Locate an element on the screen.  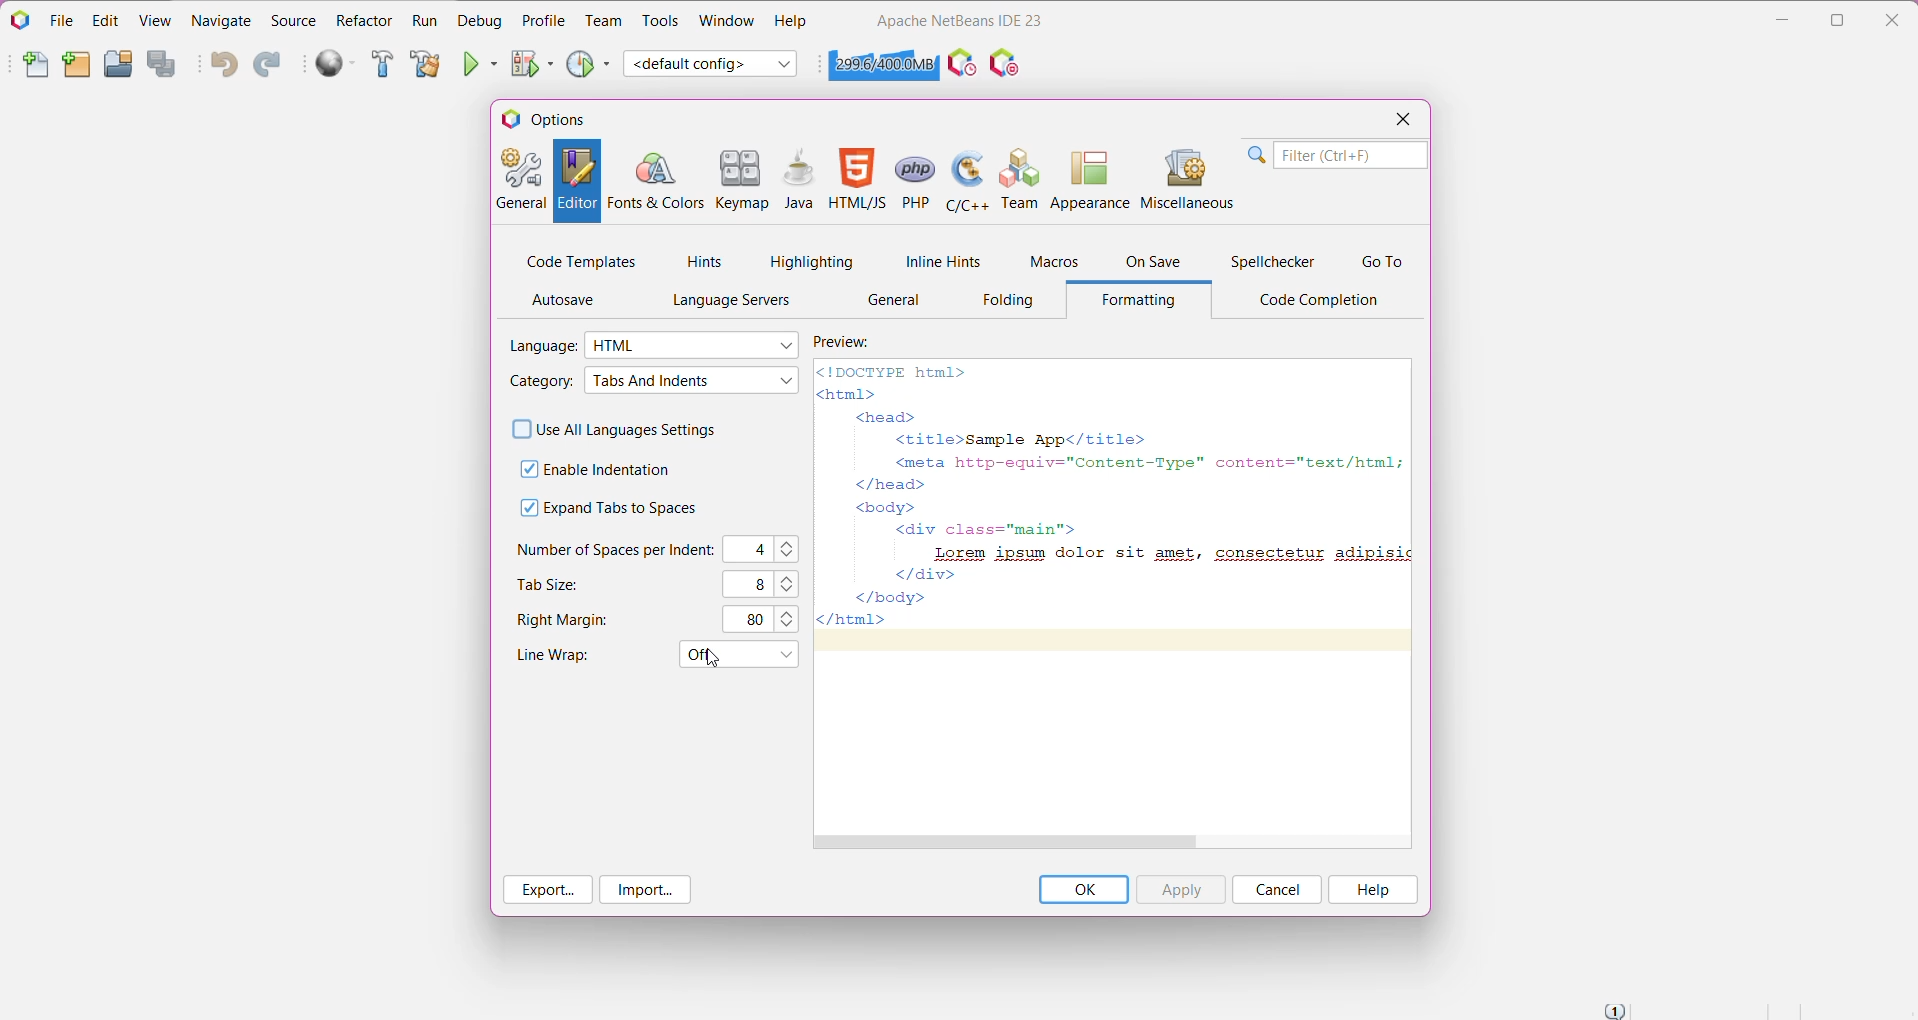
Build Project is located at coordinates (383, 65).